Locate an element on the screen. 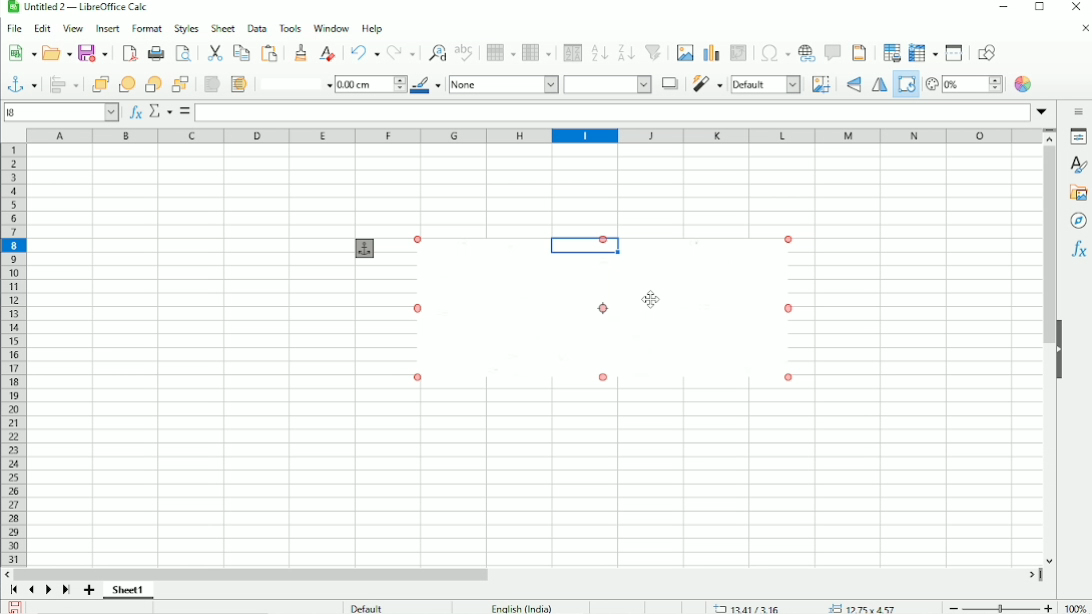  Edit is located at coordinates (42, 29).